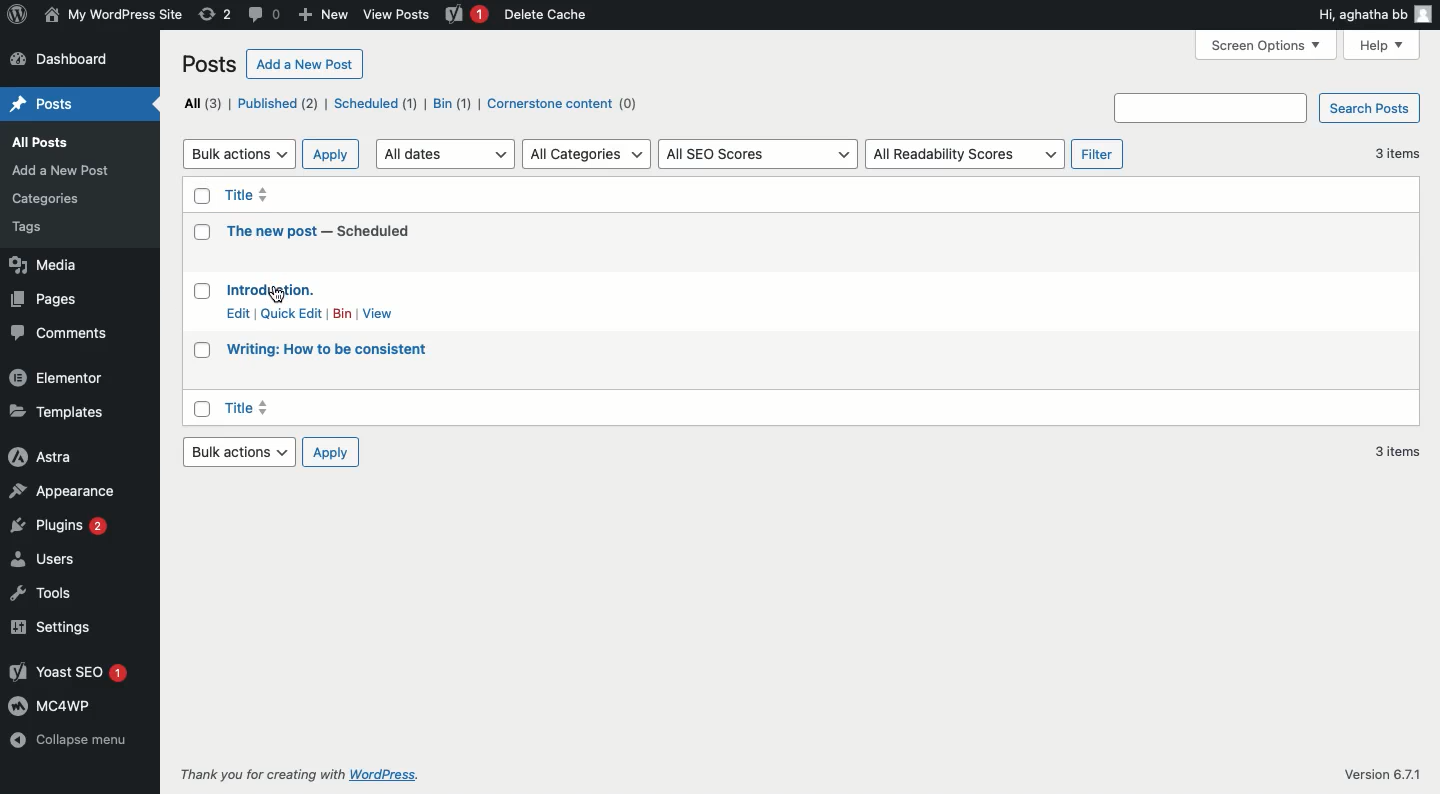 Image resolution: width=1440 pixels, height=794 pixels. Describe the element at coordinates (113, 15) in the screenshot. I see `Name` at that location.